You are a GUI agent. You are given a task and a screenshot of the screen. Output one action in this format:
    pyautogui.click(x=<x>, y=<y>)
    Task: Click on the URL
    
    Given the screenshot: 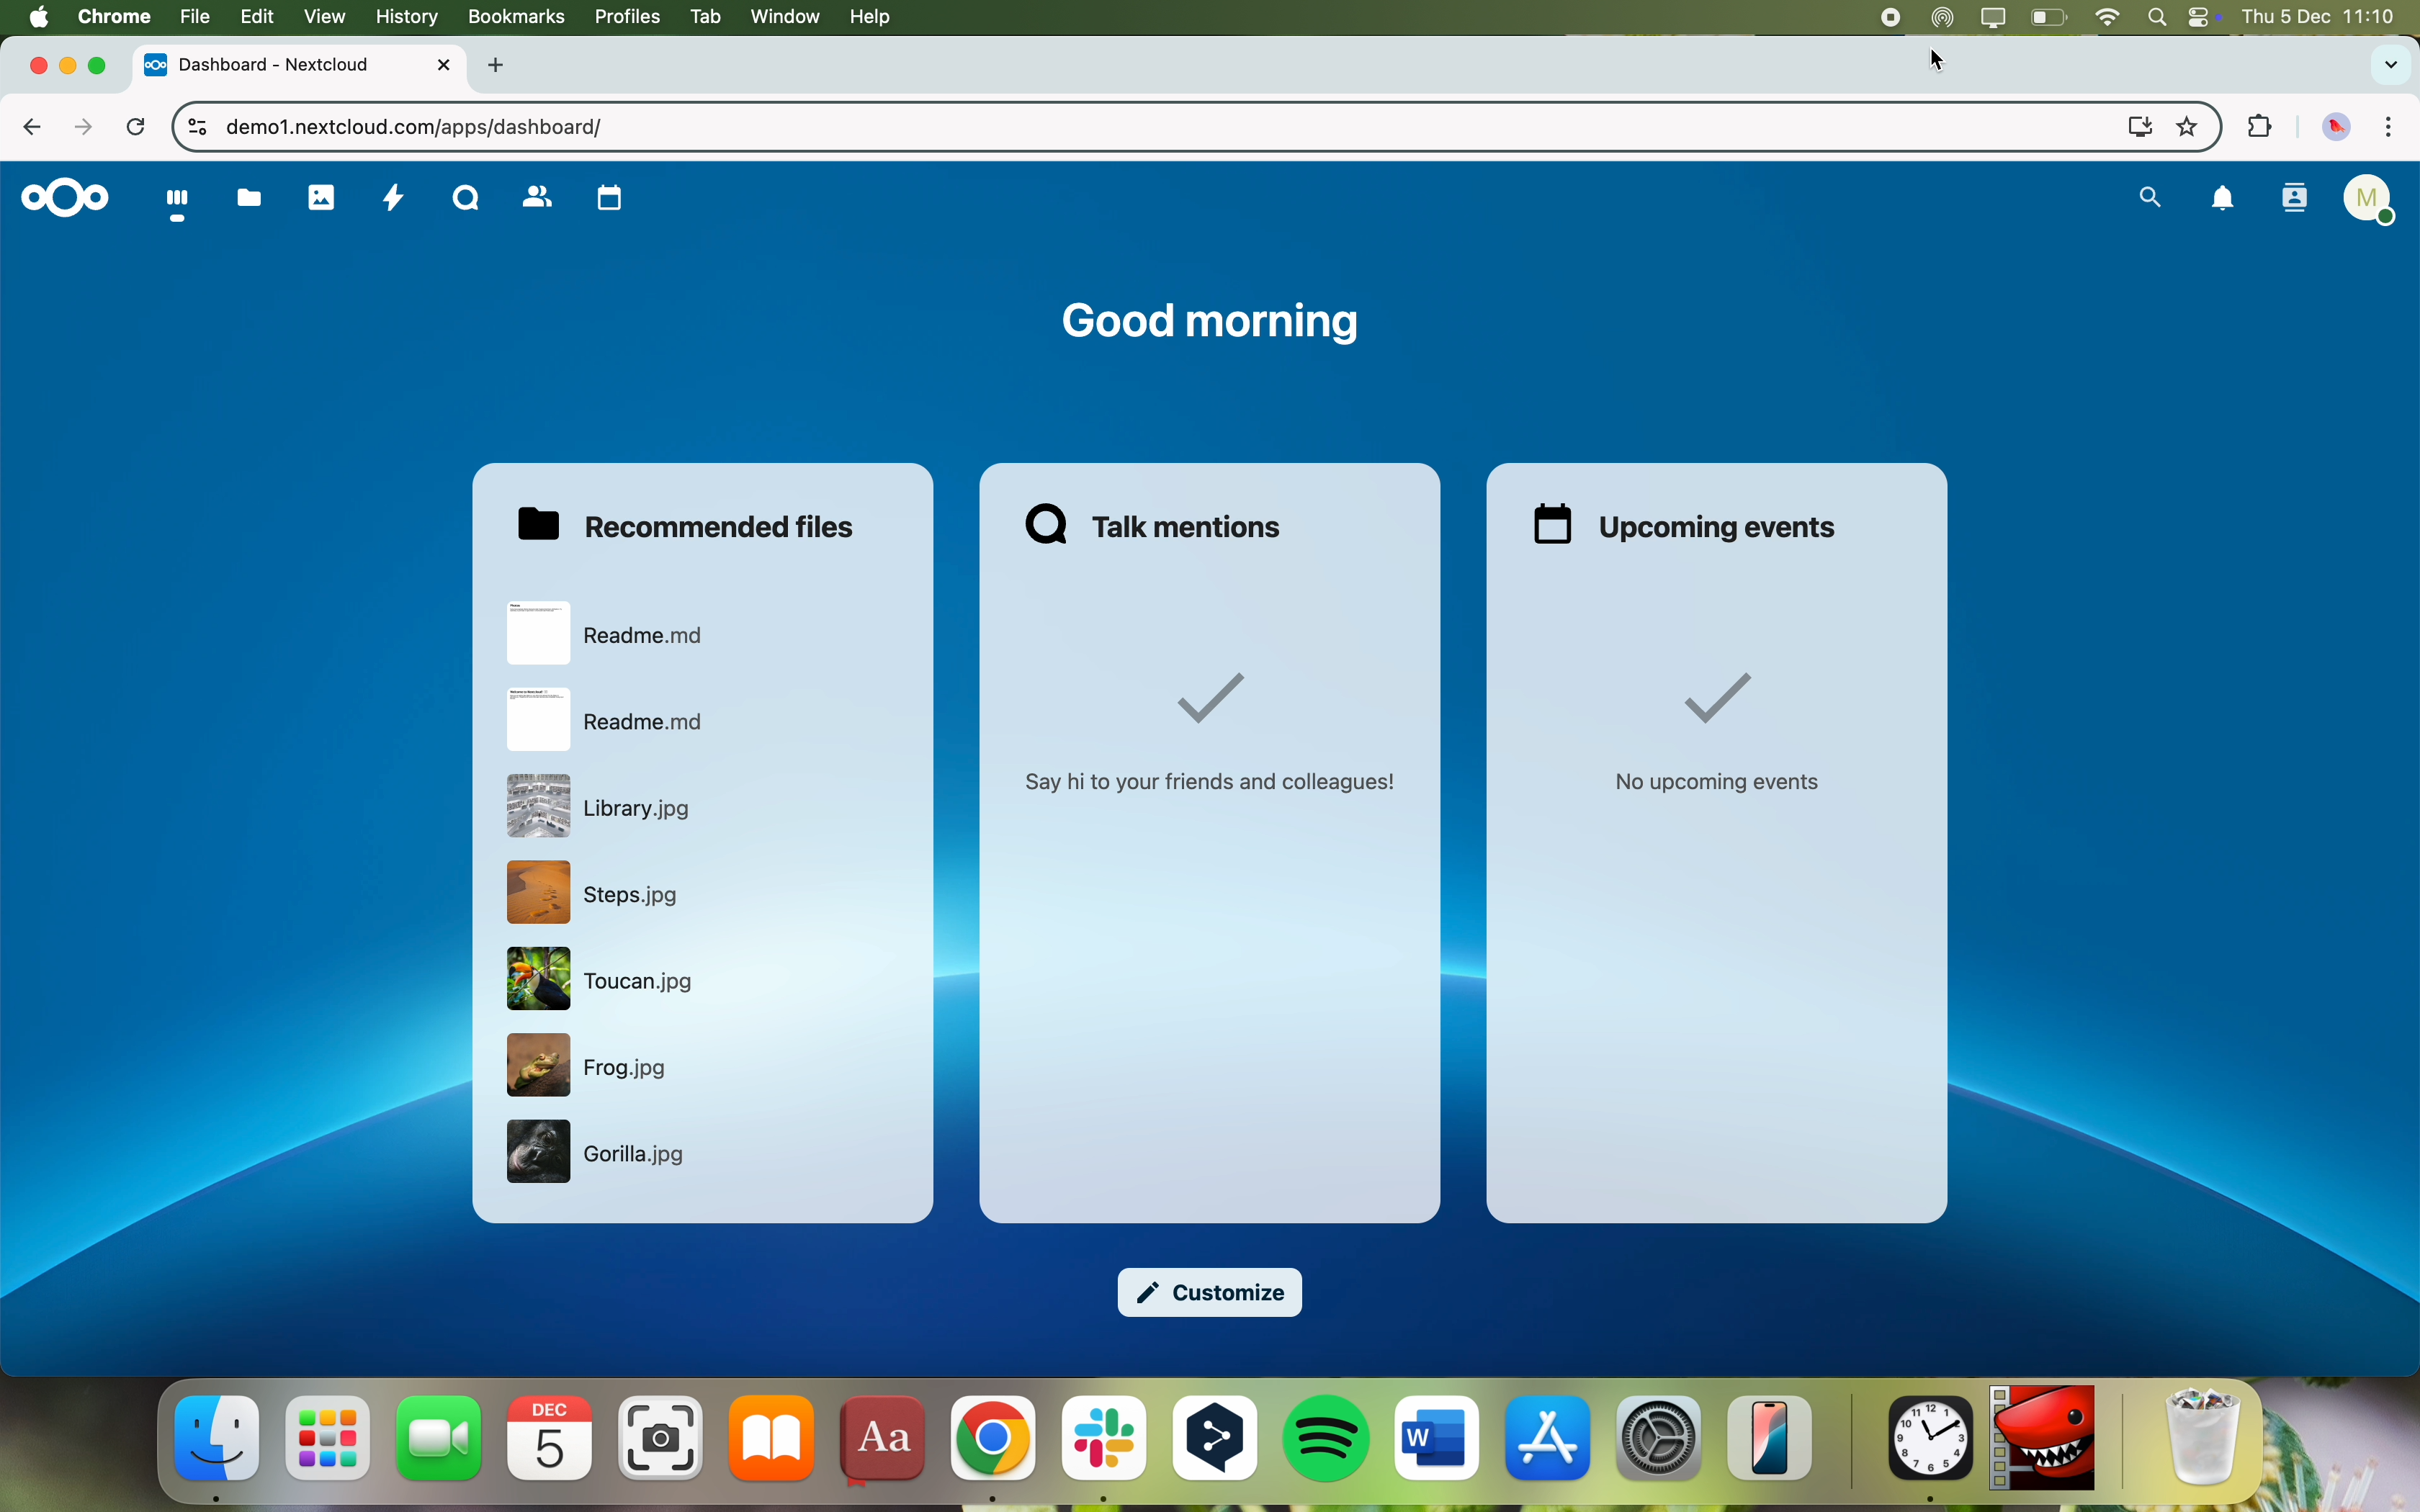 What is the action you would take?
    pyautogui.click(x=417, y=126)
    